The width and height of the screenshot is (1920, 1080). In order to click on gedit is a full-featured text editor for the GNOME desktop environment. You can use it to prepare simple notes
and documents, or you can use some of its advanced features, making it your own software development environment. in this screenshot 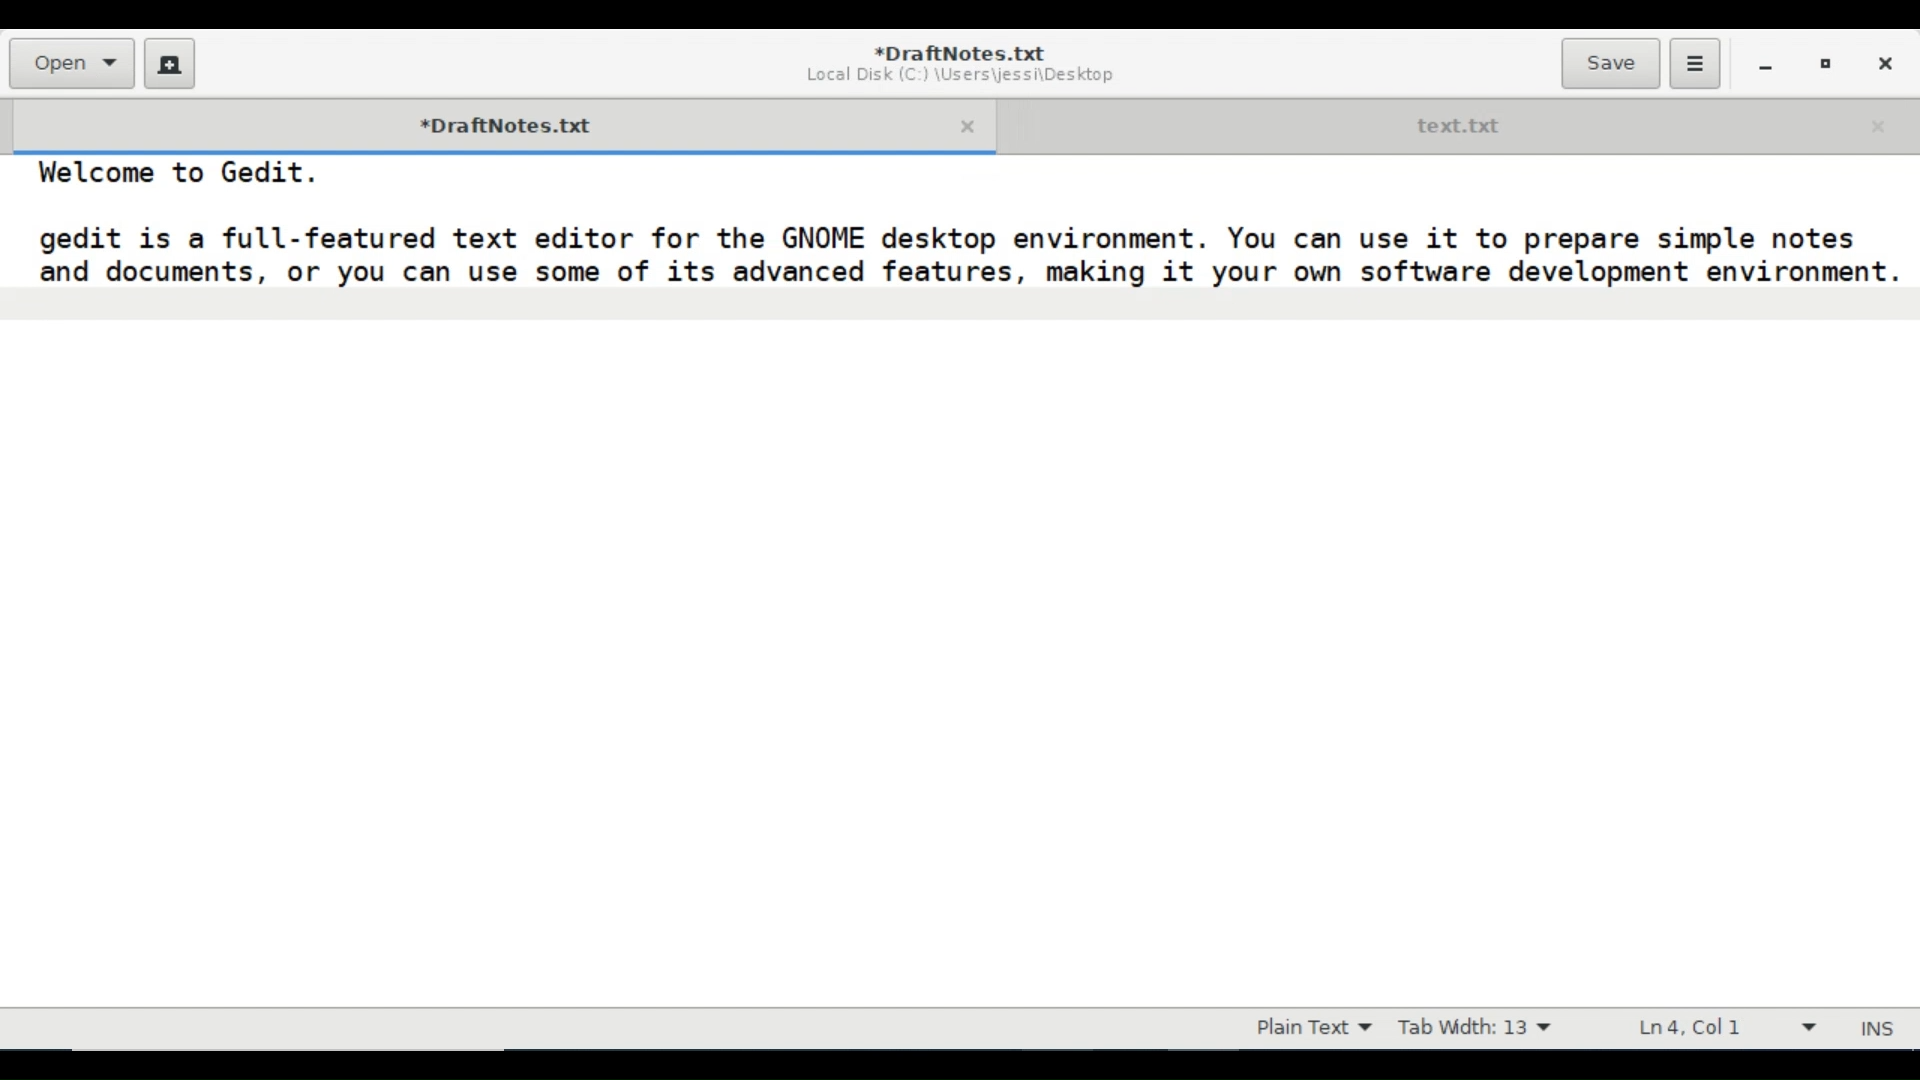, I will do `click(956, 251)`.